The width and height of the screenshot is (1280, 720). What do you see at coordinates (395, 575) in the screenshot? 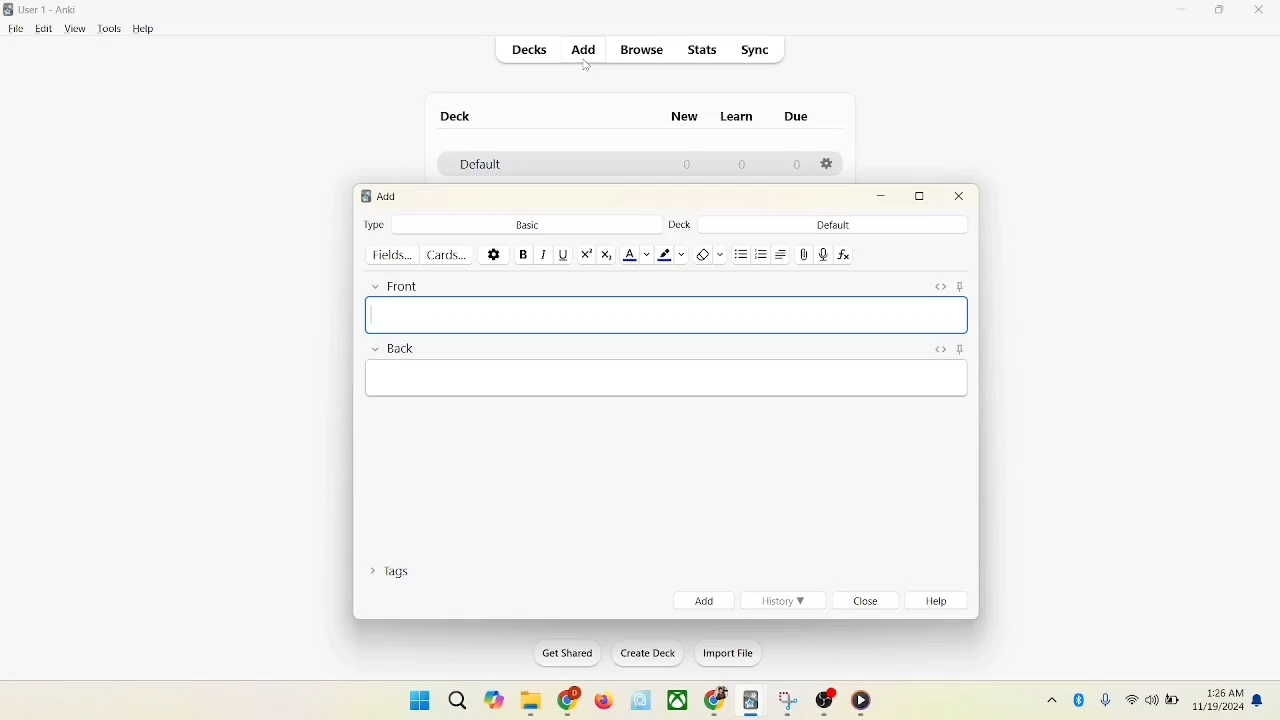
I see `tags` at bounding box center [395, 575].